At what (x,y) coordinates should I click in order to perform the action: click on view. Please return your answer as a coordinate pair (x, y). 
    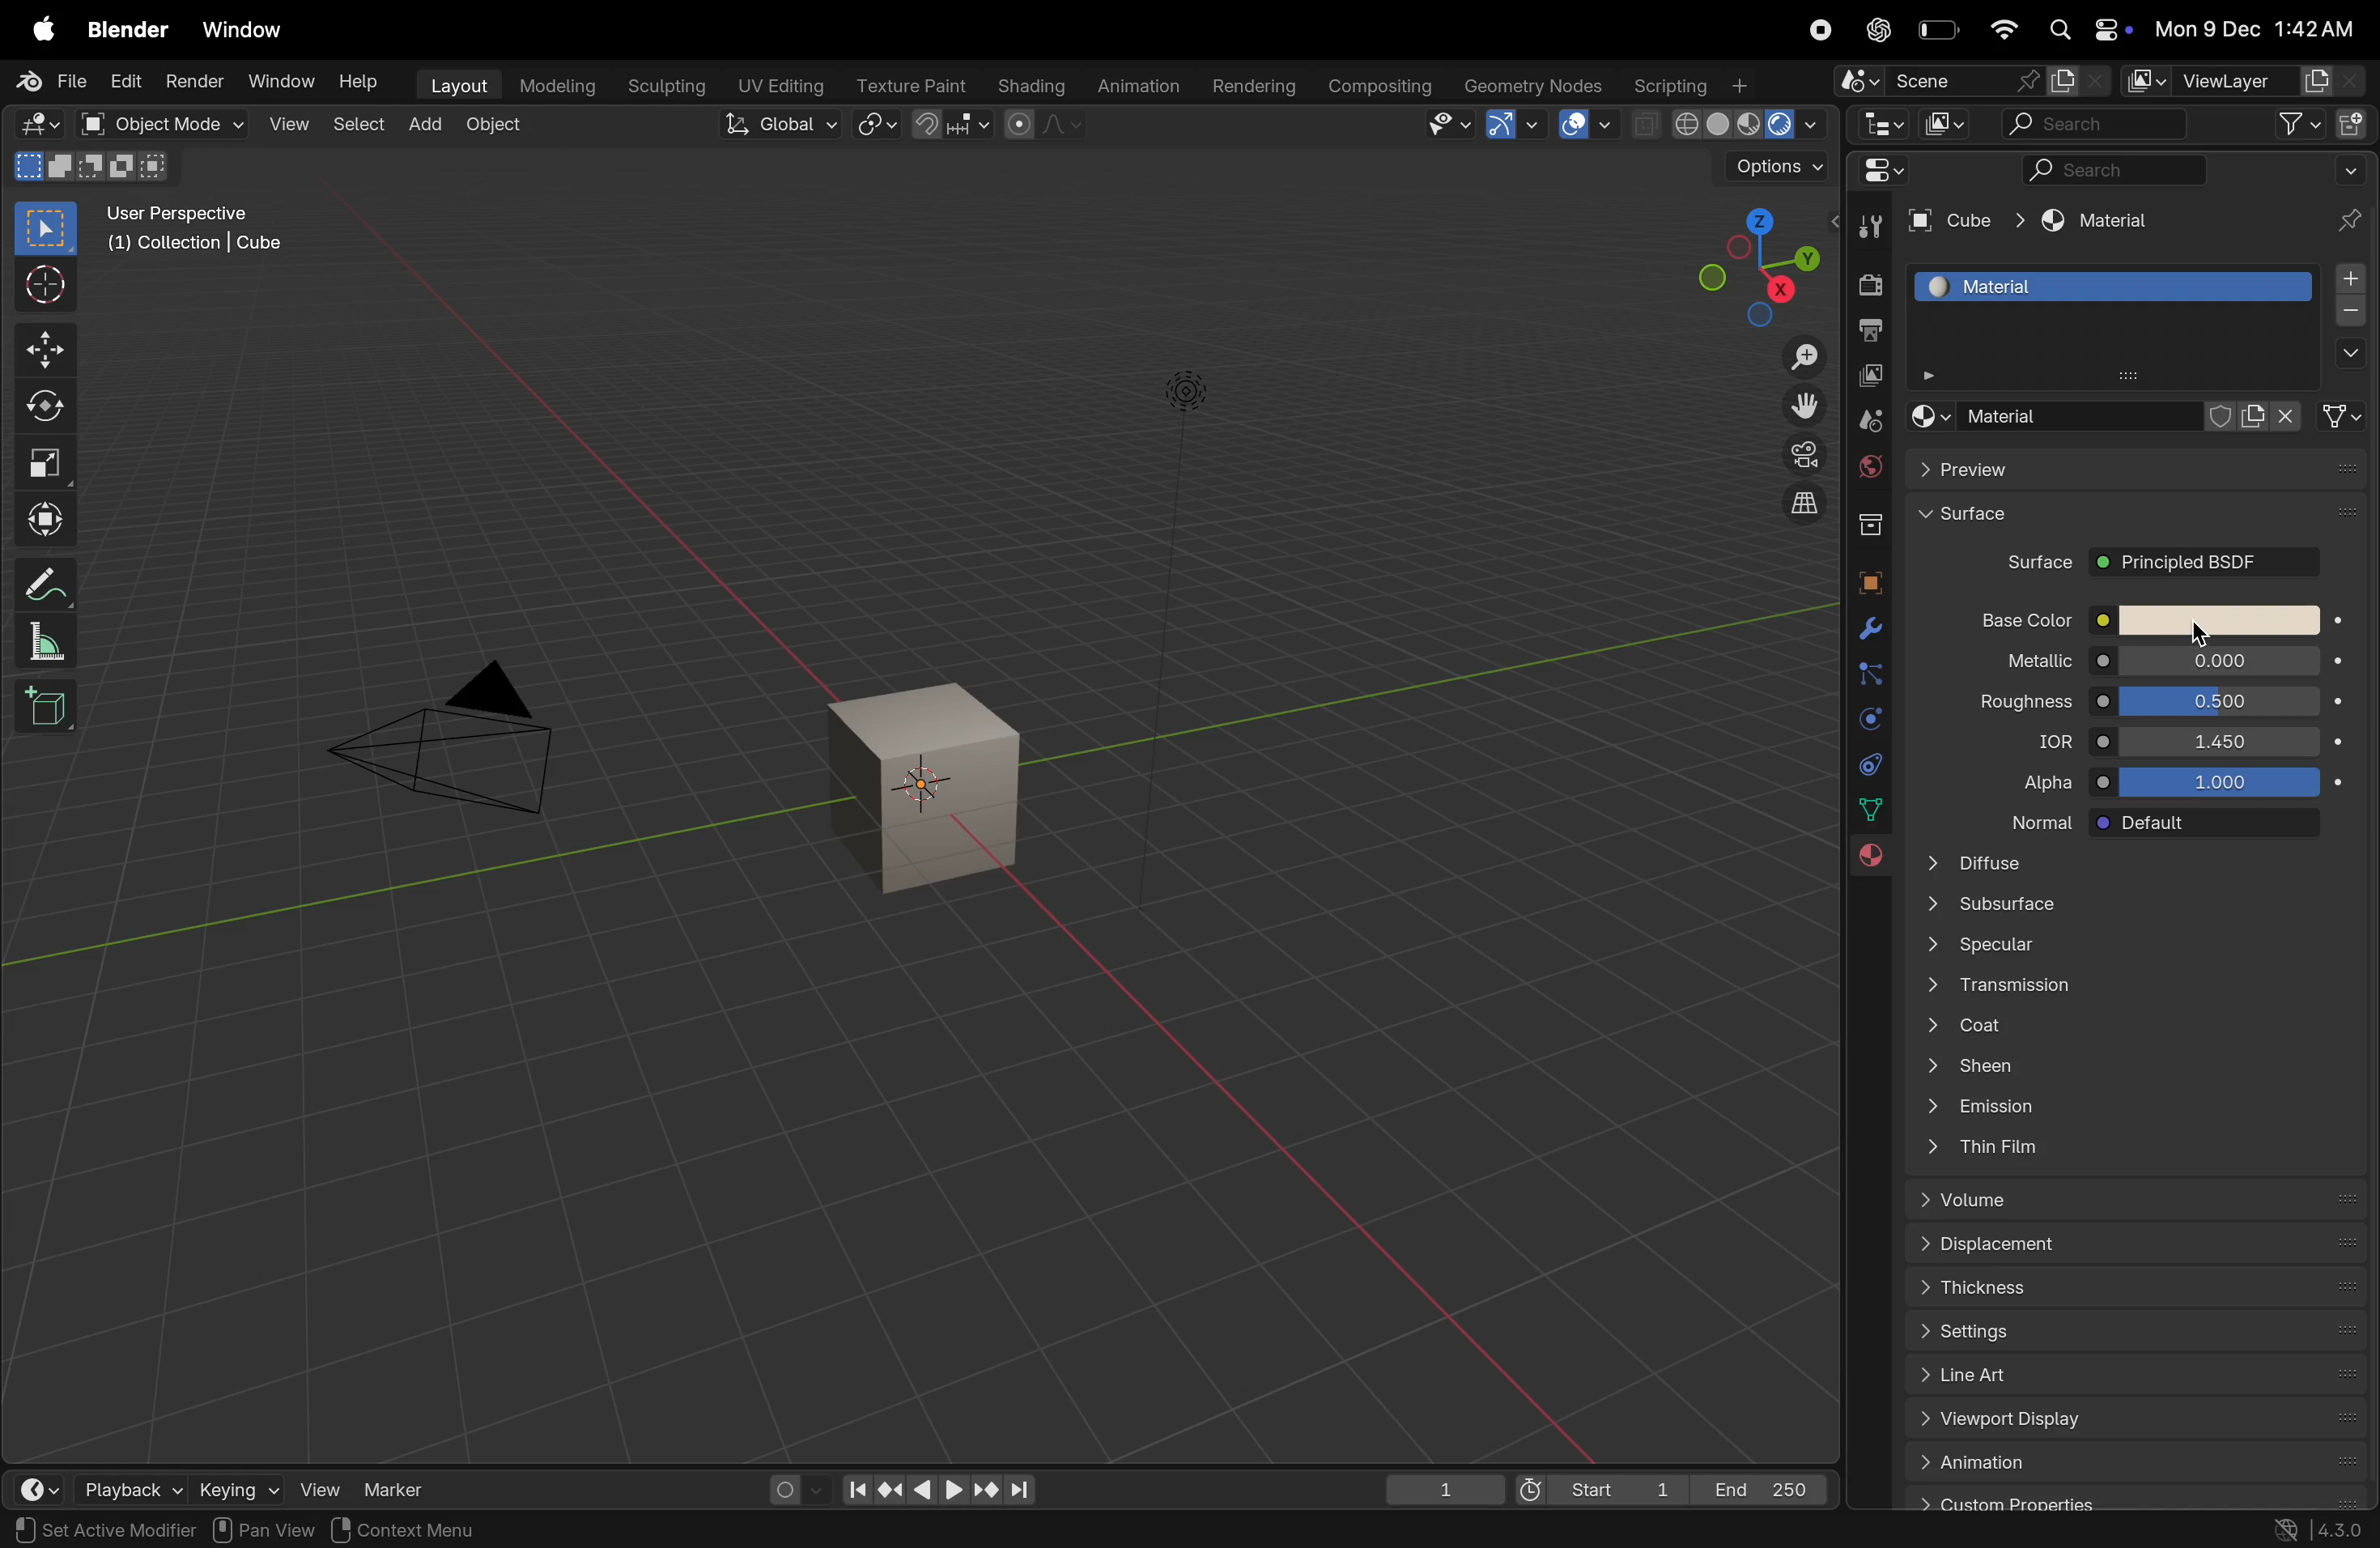
    Looking at the image, I should click on (288, 126).